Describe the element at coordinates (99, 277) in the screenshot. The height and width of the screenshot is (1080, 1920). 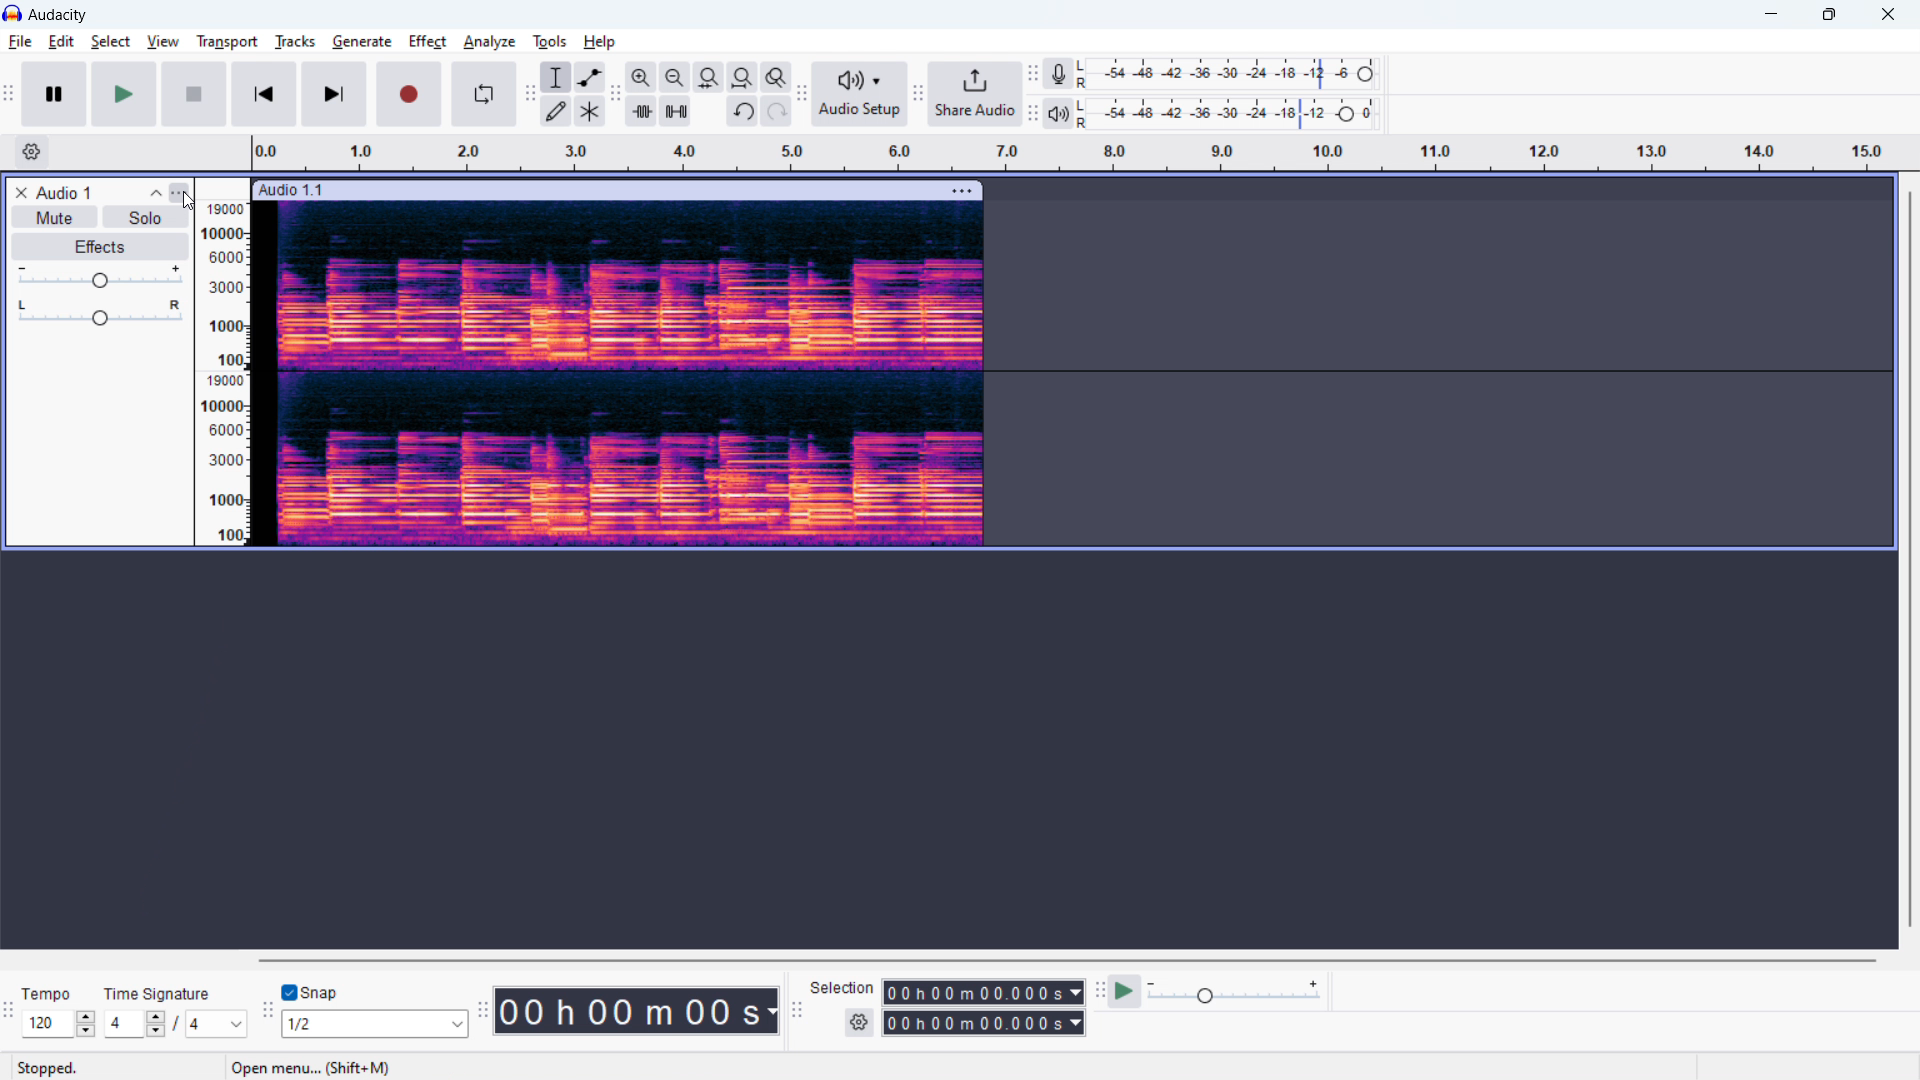
I see `gain` at that location.